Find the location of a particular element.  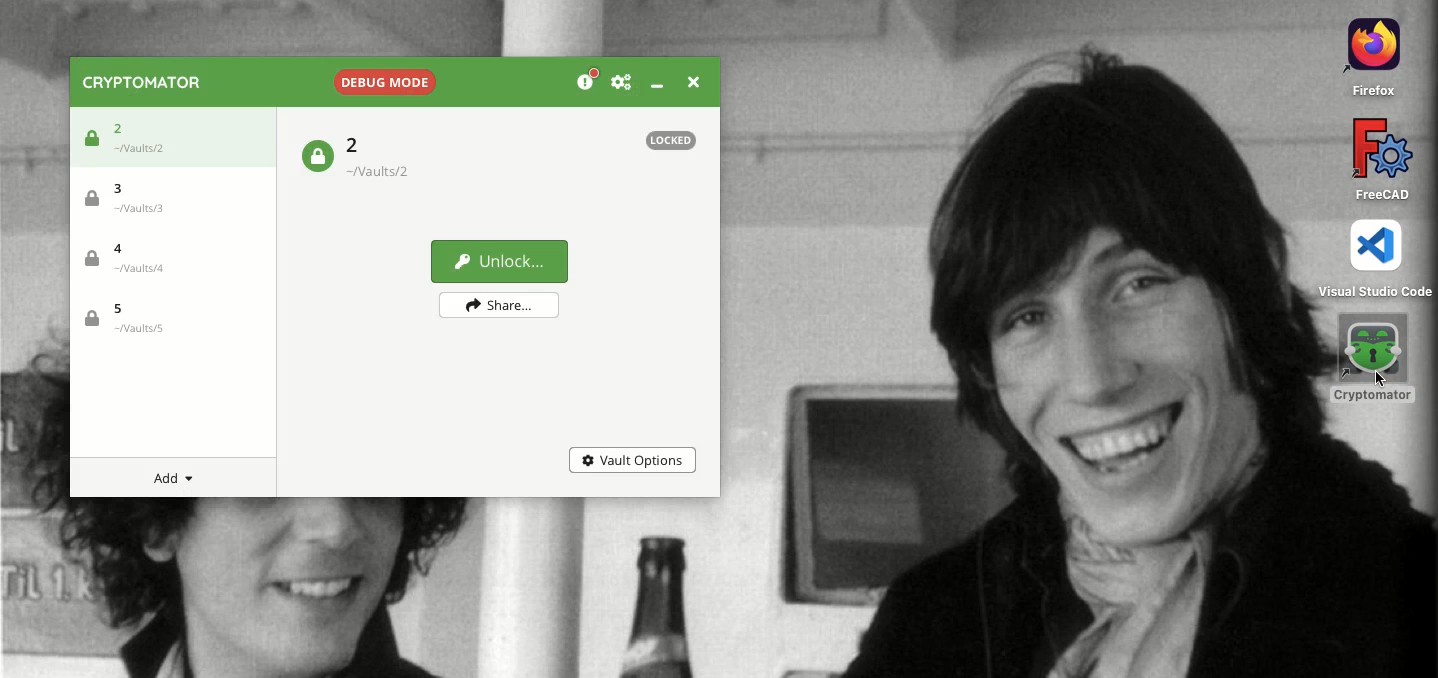

Firefox is located at coordinates (1367, 55).